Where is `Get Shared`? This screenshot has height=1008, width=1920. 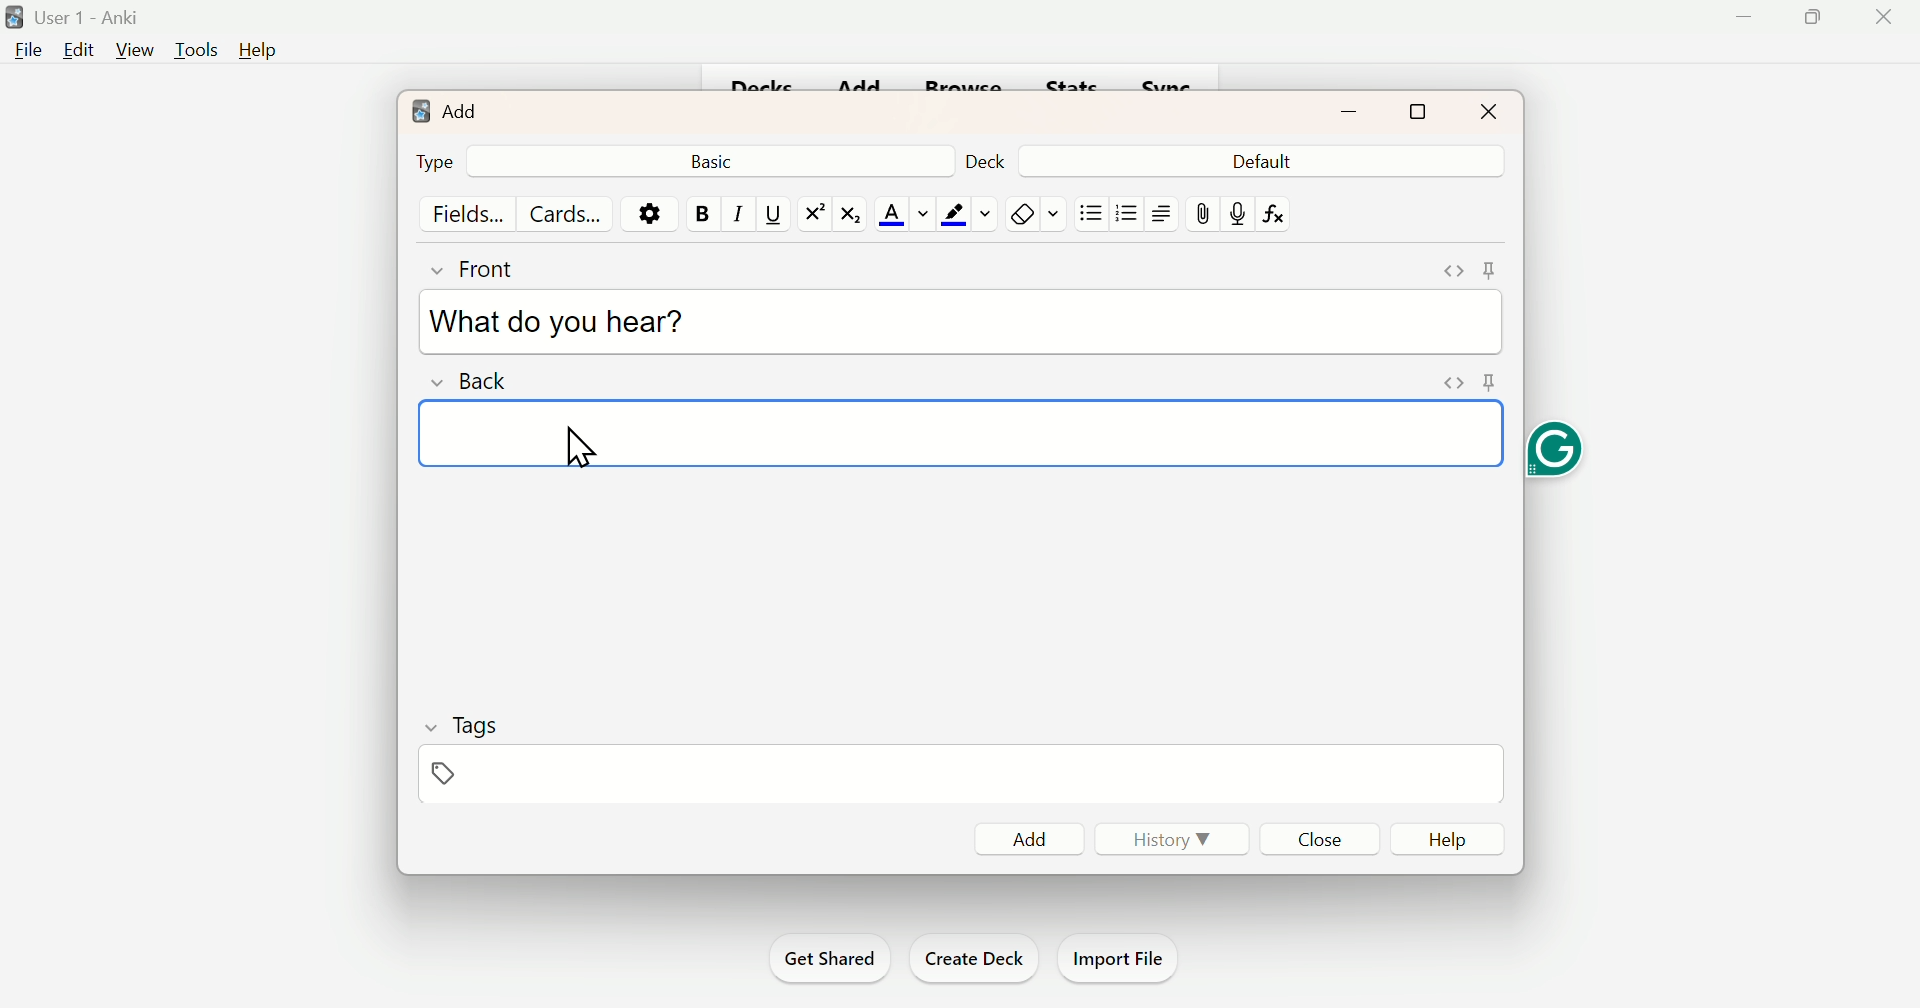 Get Shared is located at coordinates (827, 955).